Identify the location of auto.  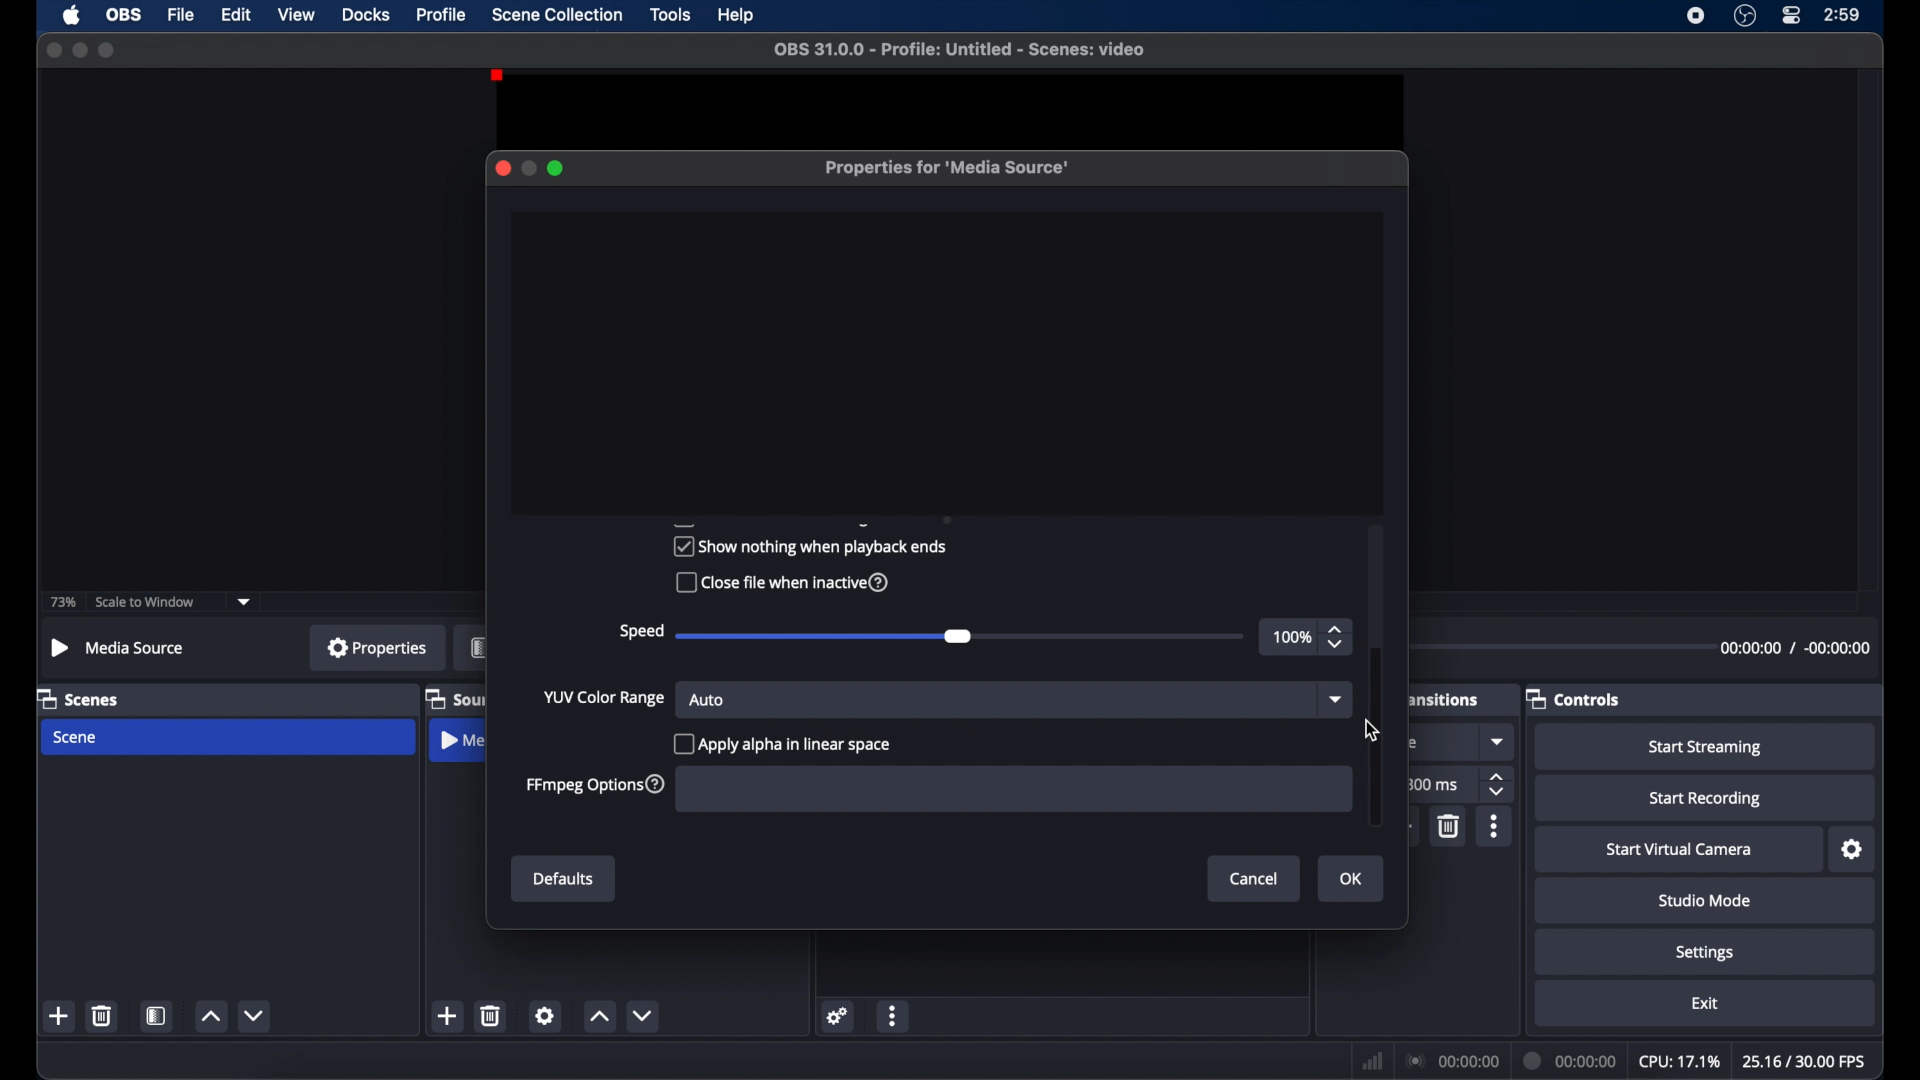
(707, 699).